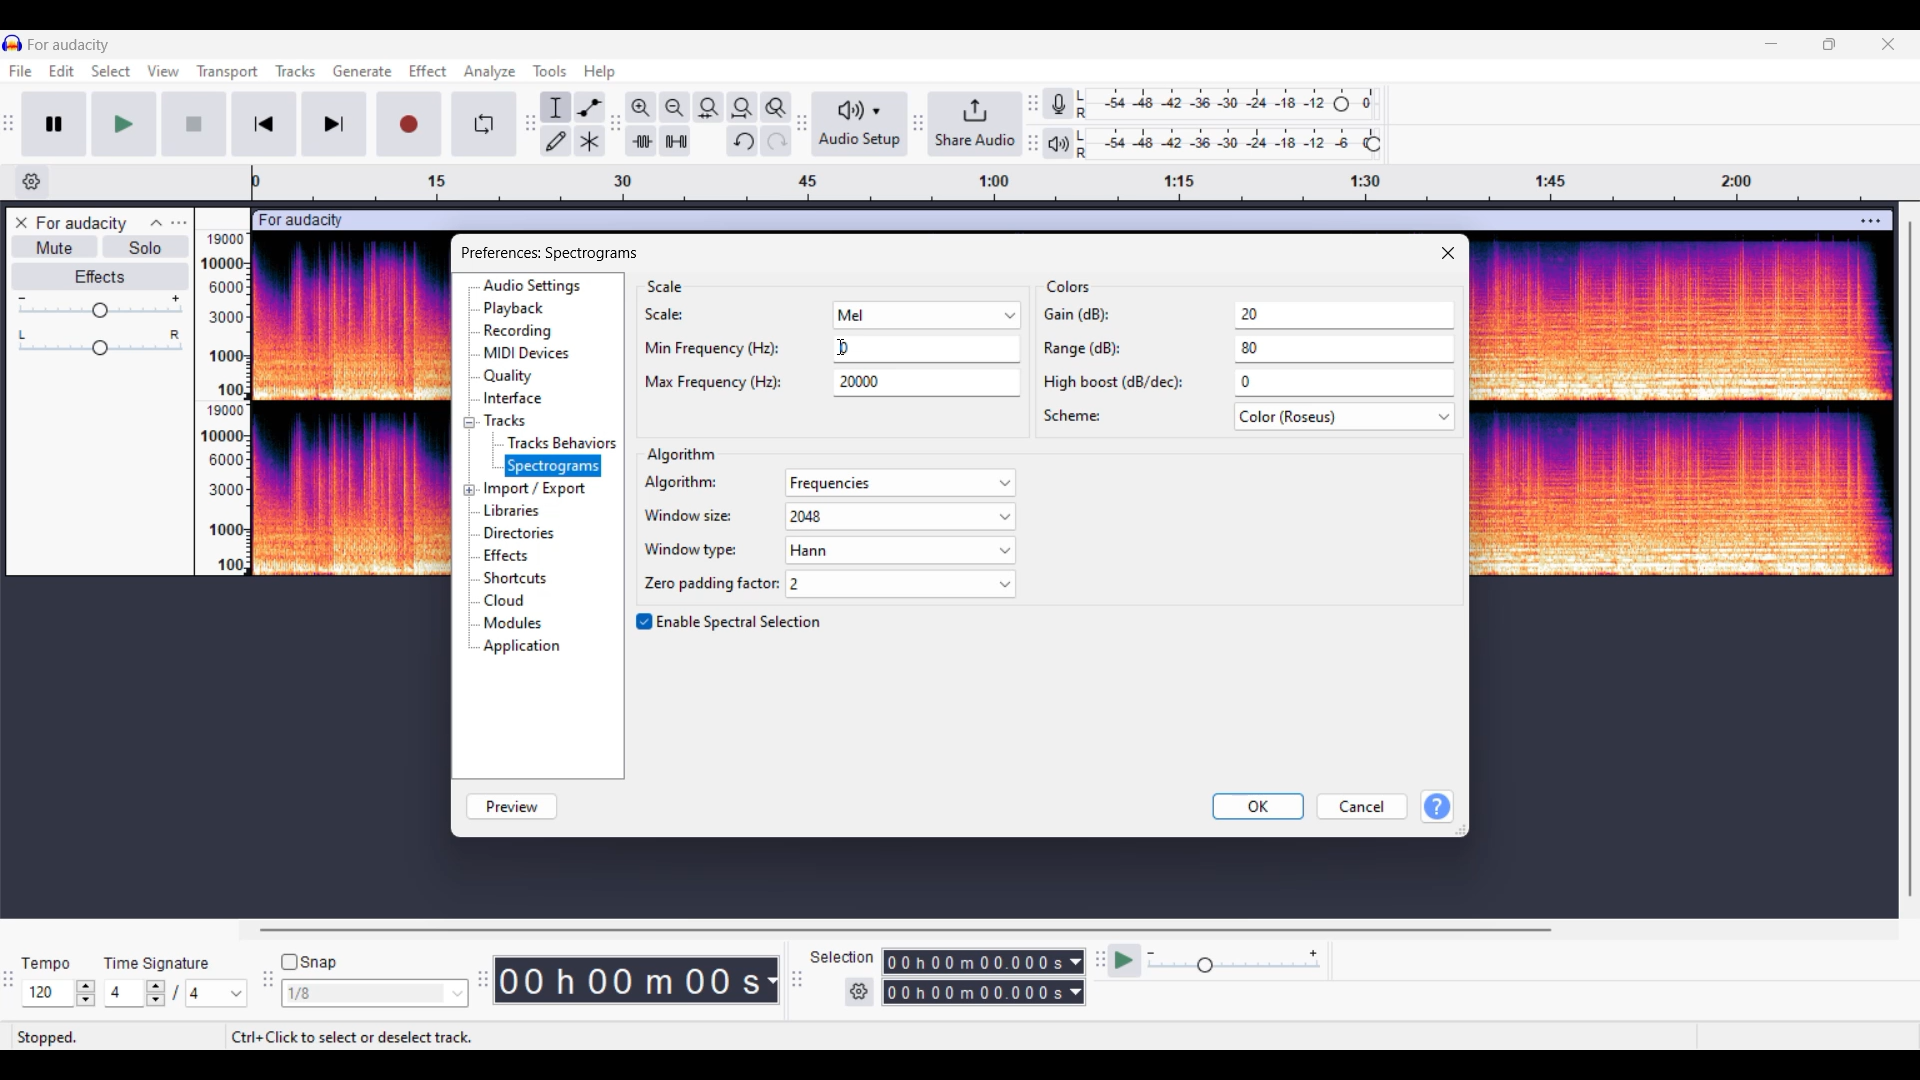 Image resolution: width=1920 pixels, height=1080 pixels. Describe the element at coordinates (82, 223) in the screenshot. I see `Track name` at that location.